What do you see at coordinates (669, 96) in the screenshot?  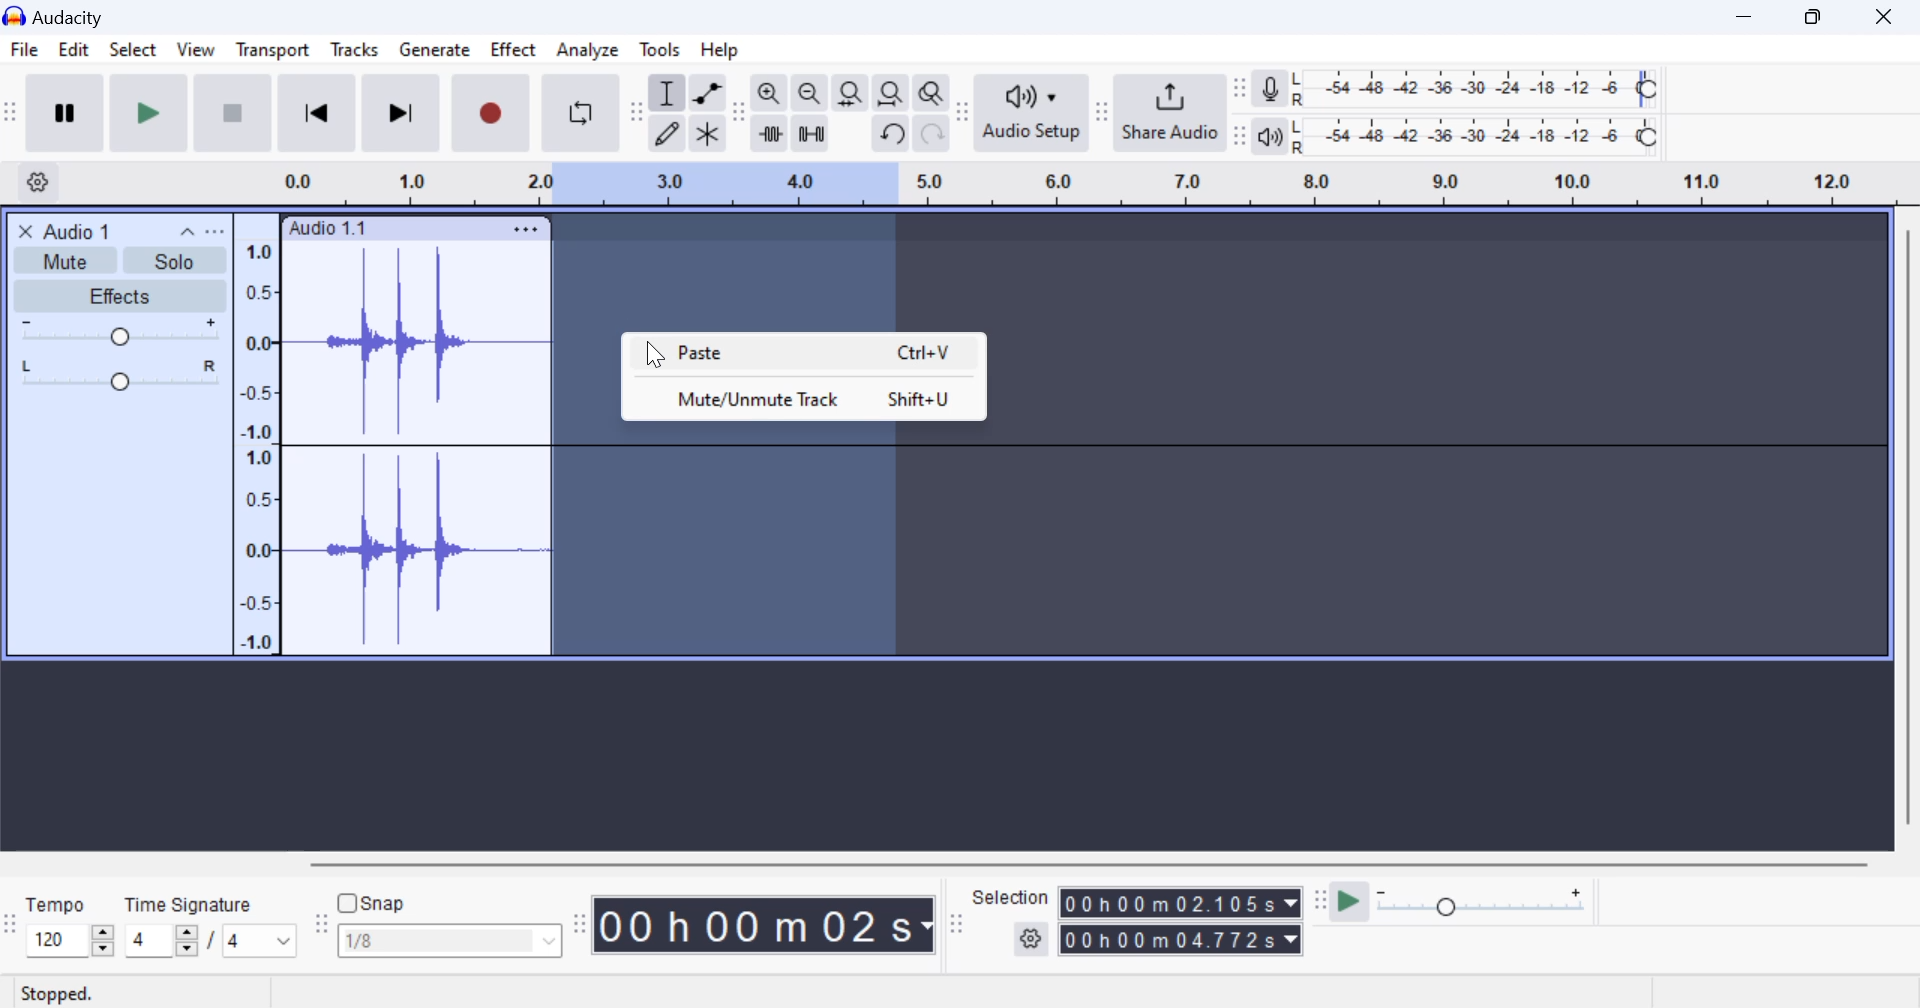 I see `selection tool` at bounding box center [669, 96].